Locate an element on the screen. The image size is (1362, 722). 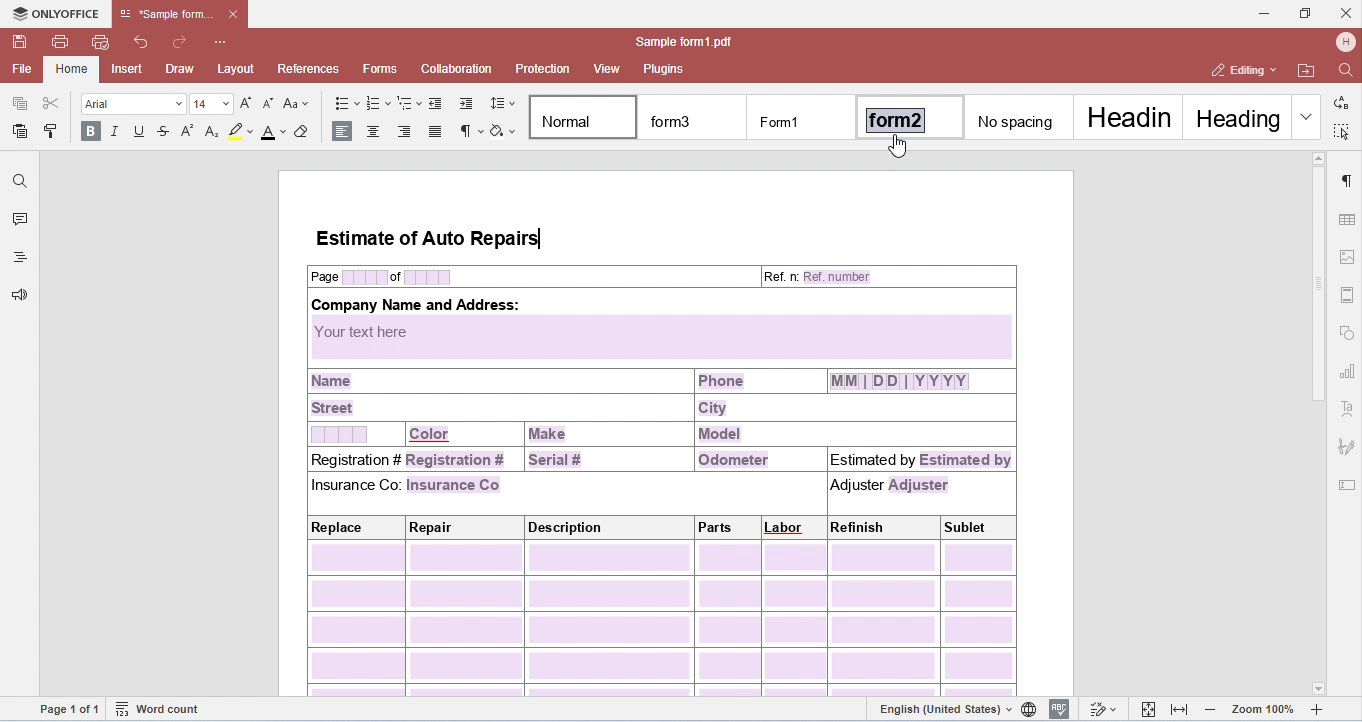
header and footer is located at coordinates (1348, 294).